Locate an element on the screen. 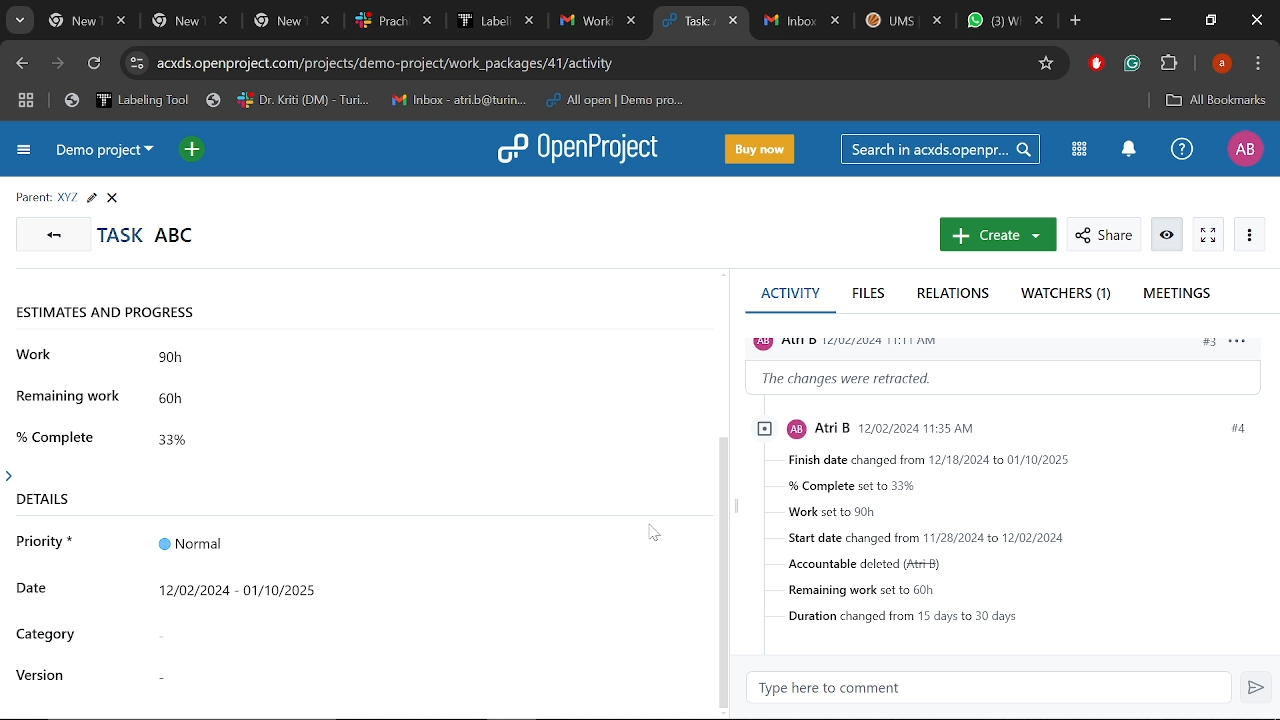  details is located at coordinates (39, 494).